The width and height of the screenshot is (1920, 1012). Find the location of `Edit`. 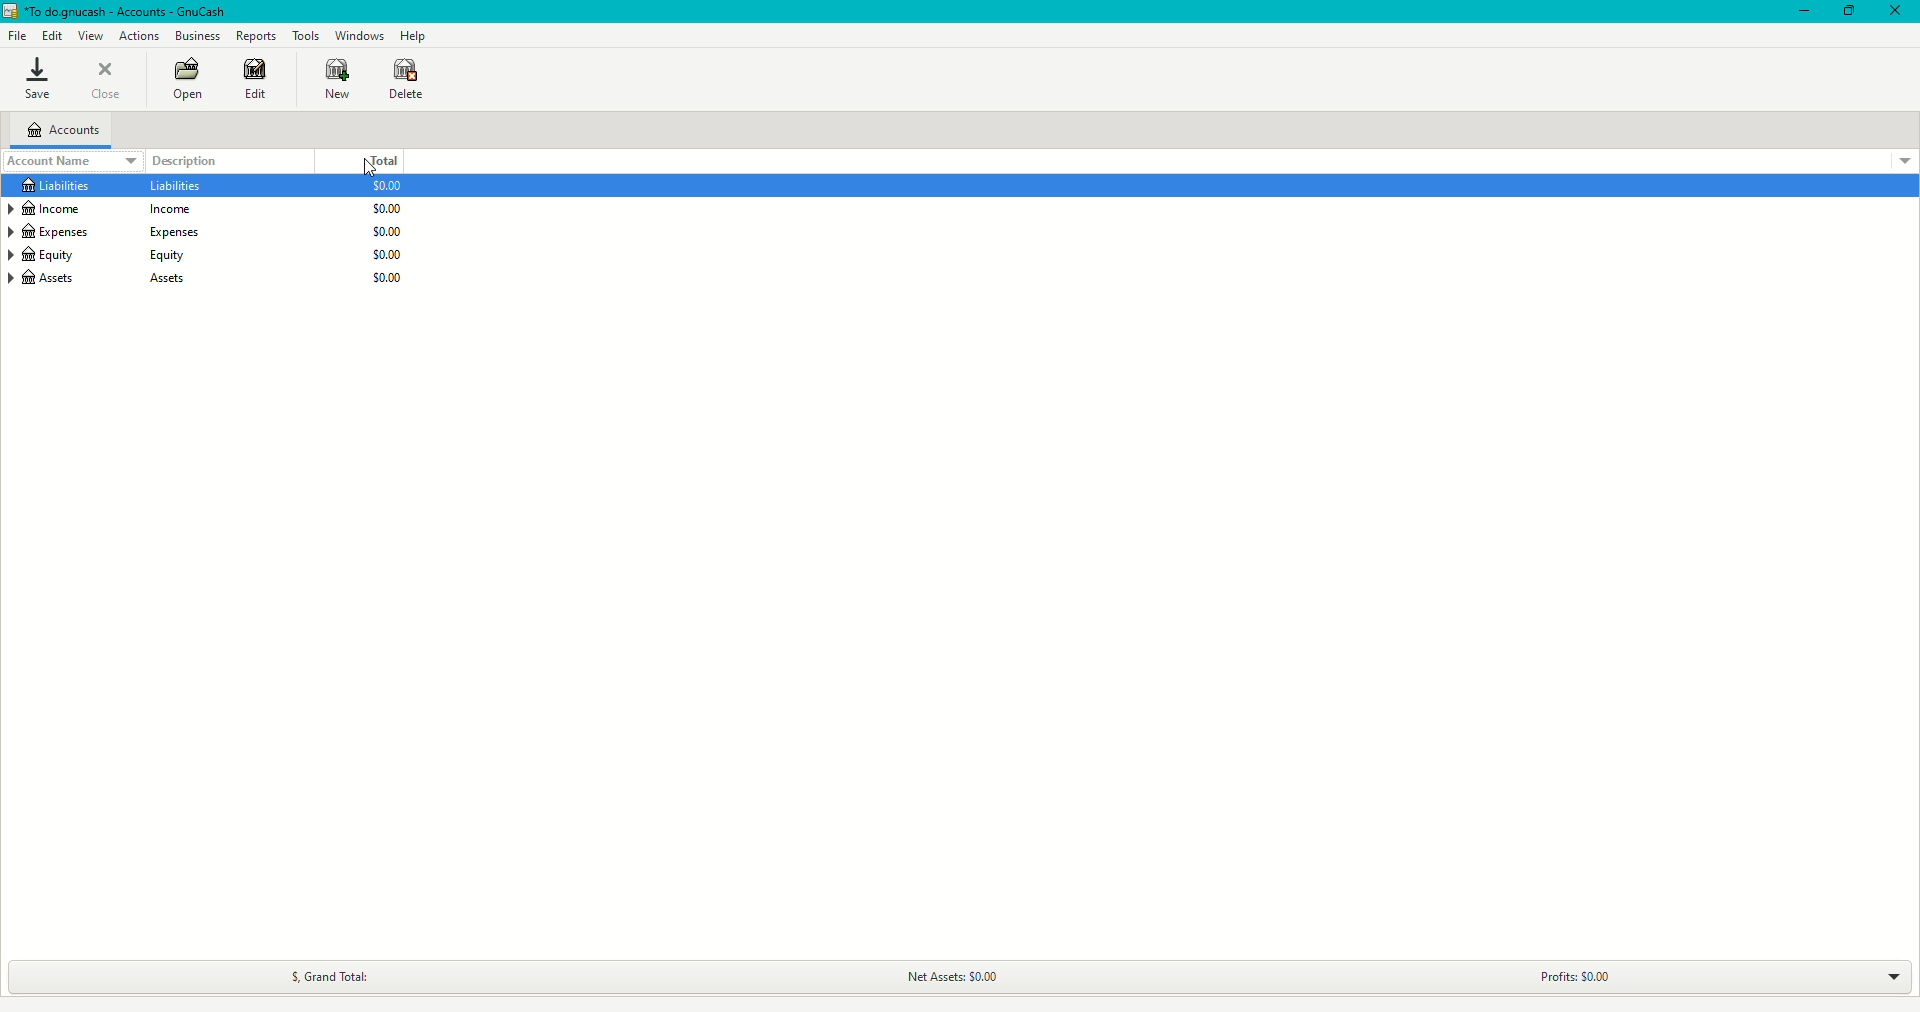

Edit is located at coordinates (257, 83).